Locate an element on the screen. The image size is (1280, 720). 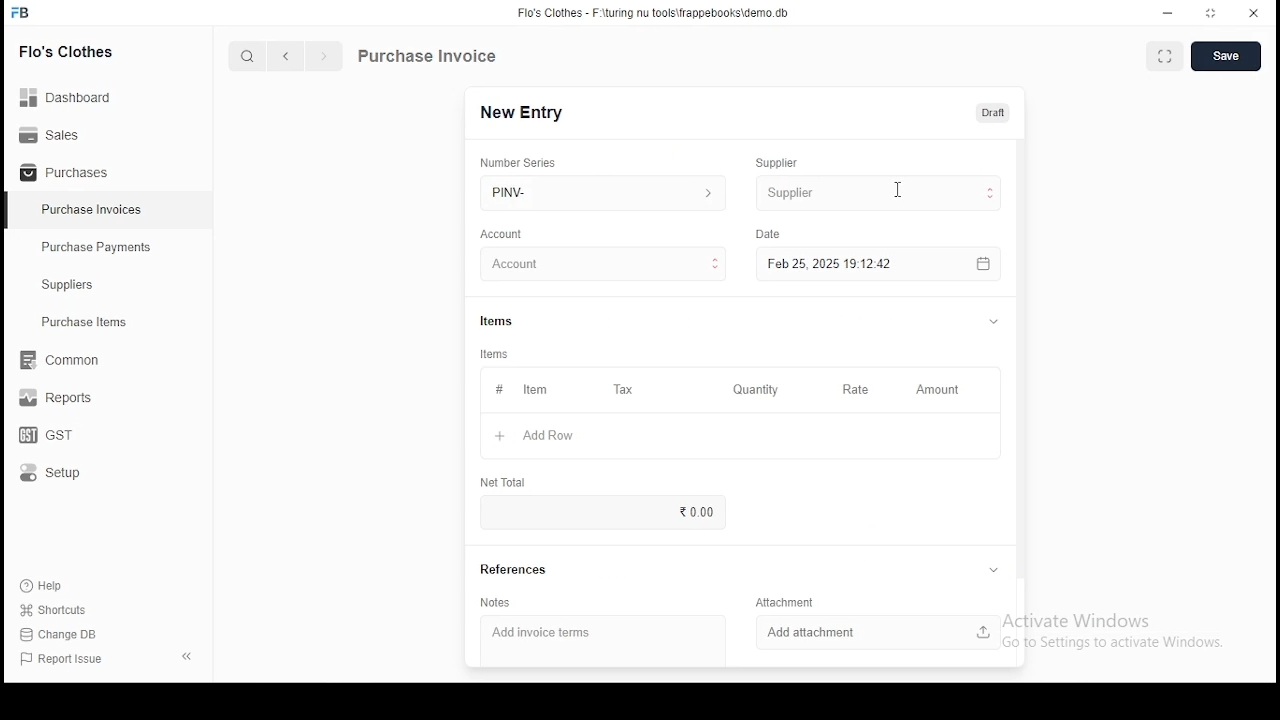
purchase information is located at coordinates (428, 57).